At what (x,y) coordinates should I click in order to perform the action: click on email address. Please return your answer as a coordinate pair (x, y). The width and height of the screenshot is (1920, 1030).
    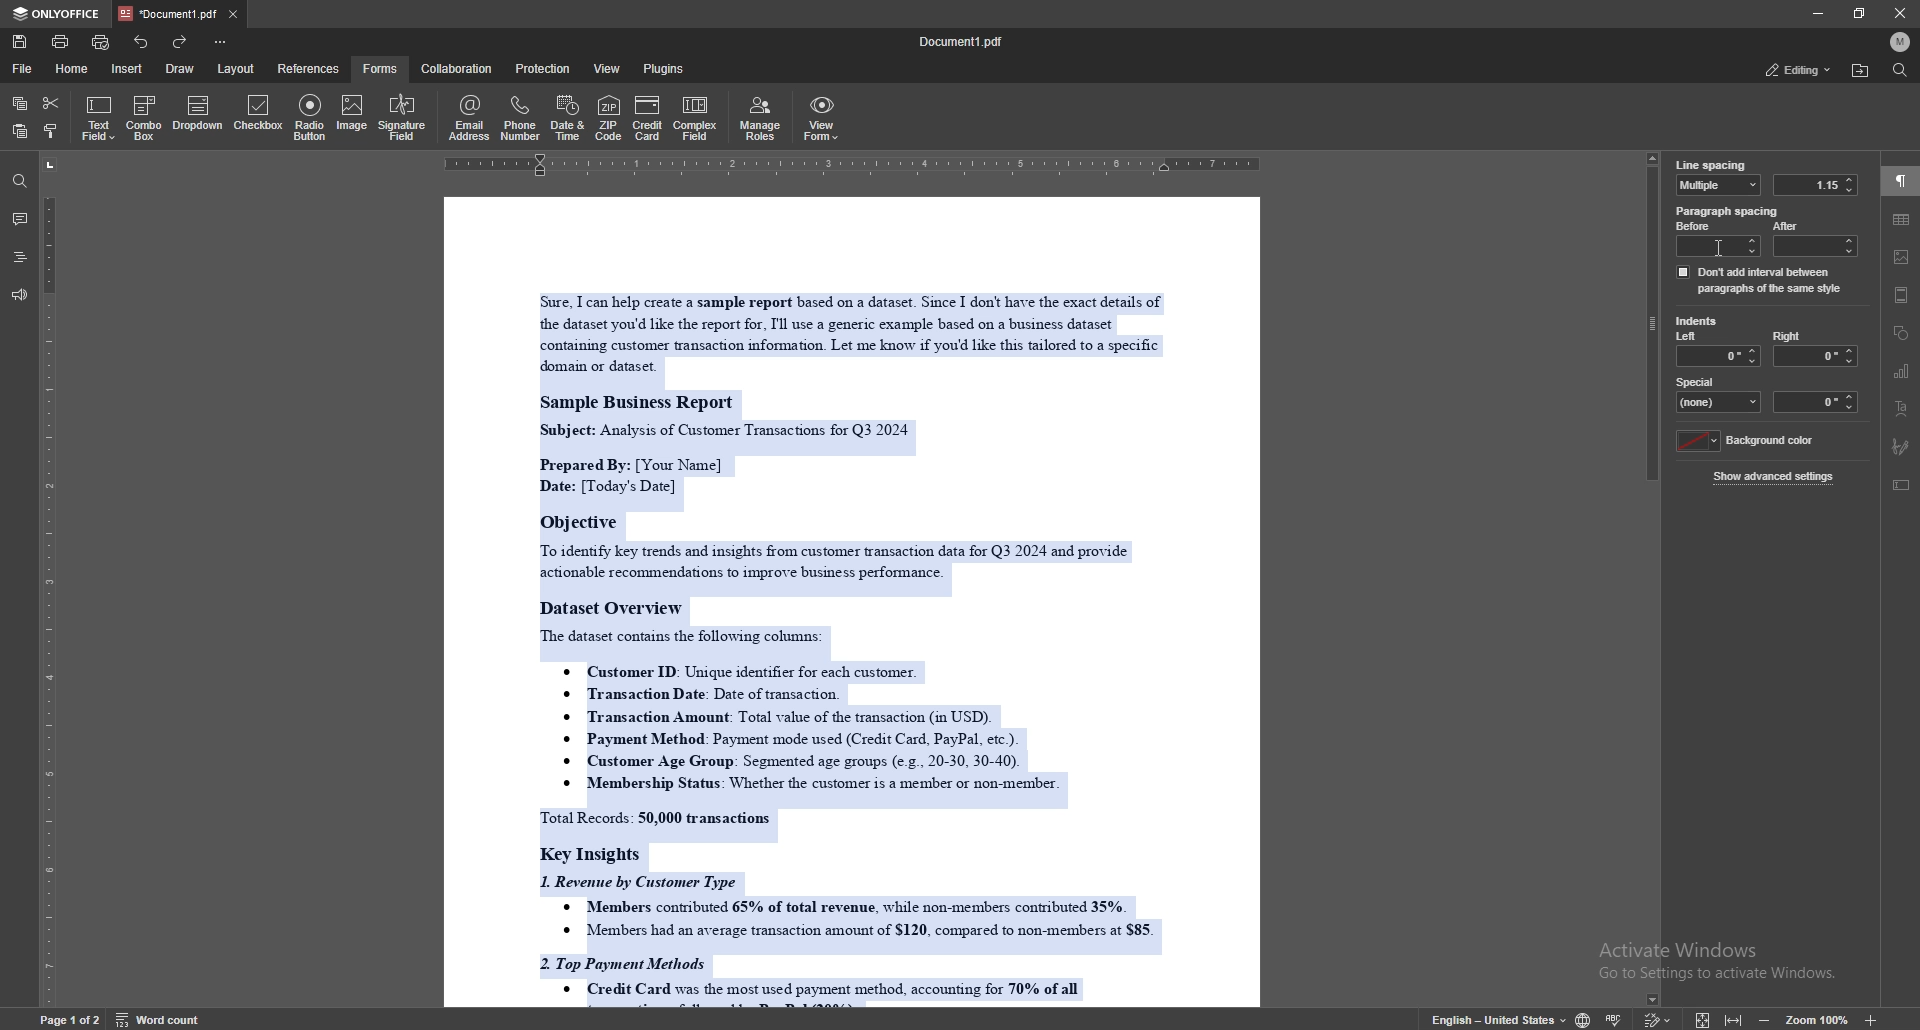
    Looking at the image, I should click on (470, 117).